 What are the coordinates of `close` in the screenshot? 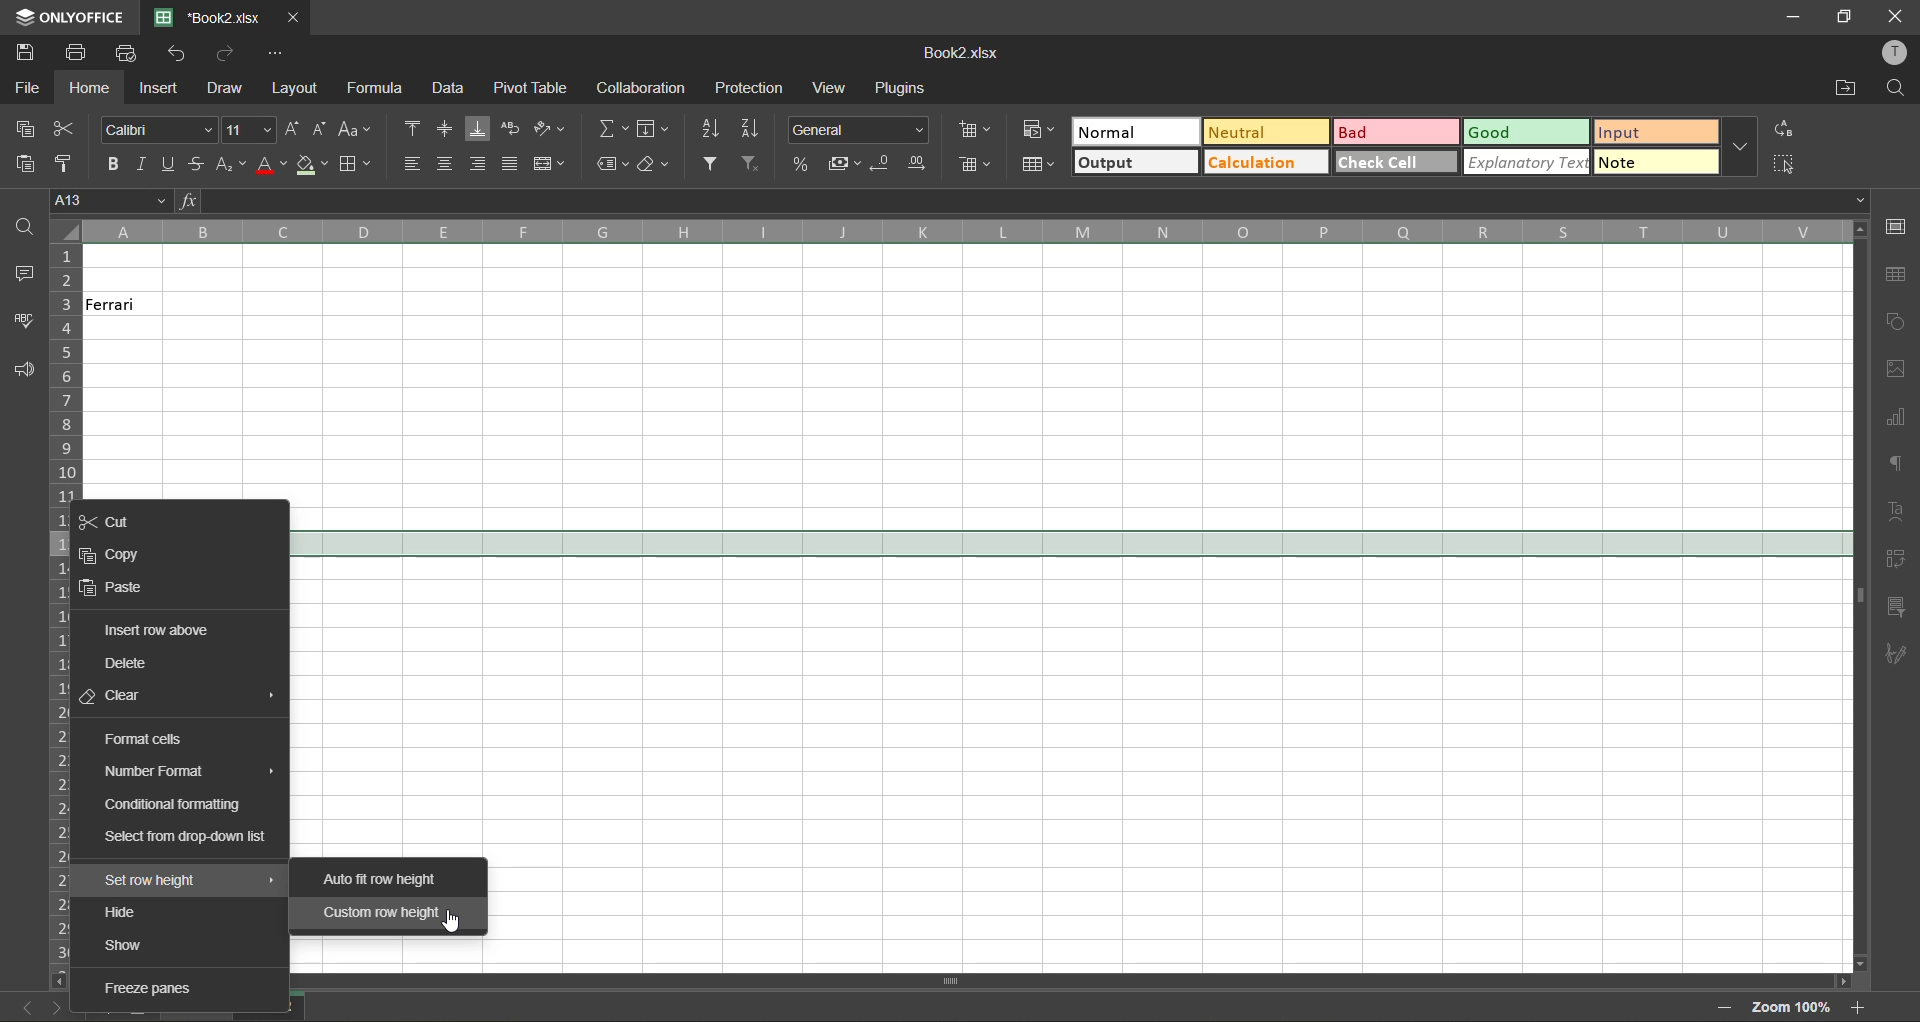 It's located at (1897, 14).